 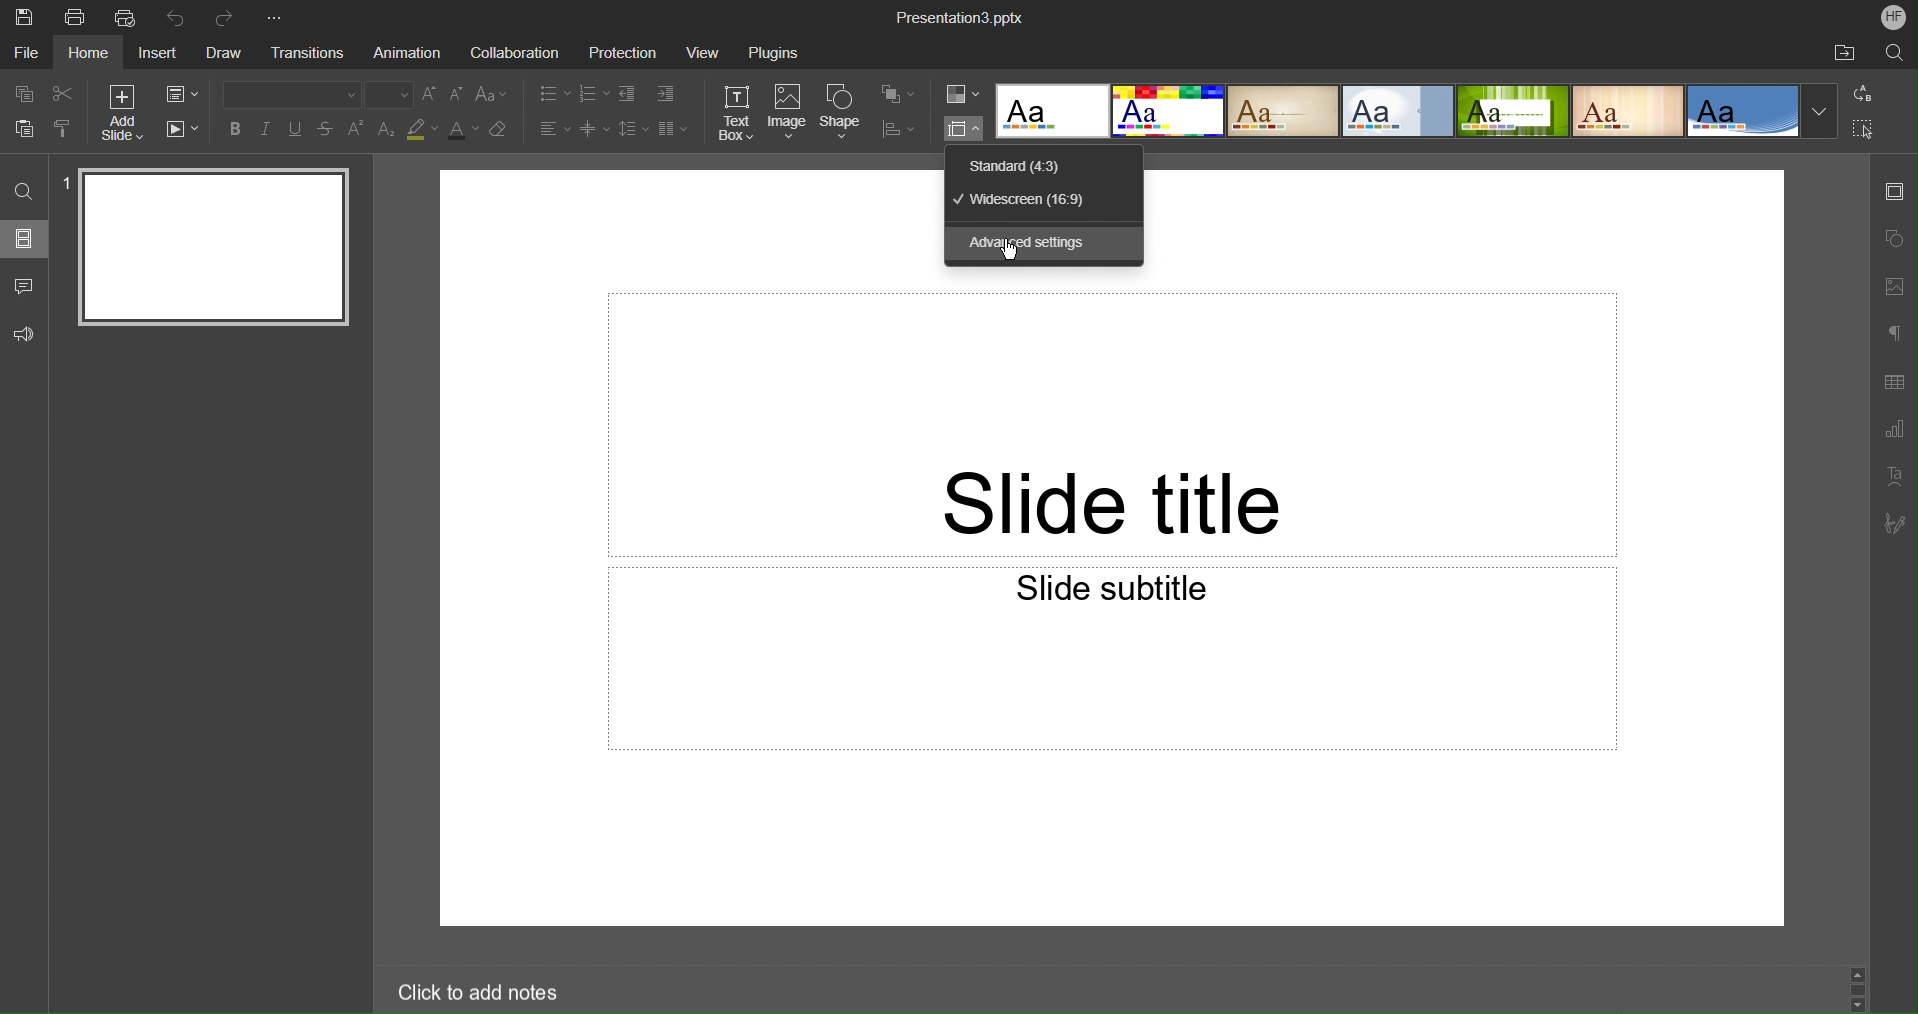 What do you see at coordinates (208, 249) in the screenshot?
I see `Slide 1` at bounding box center [208, 249].